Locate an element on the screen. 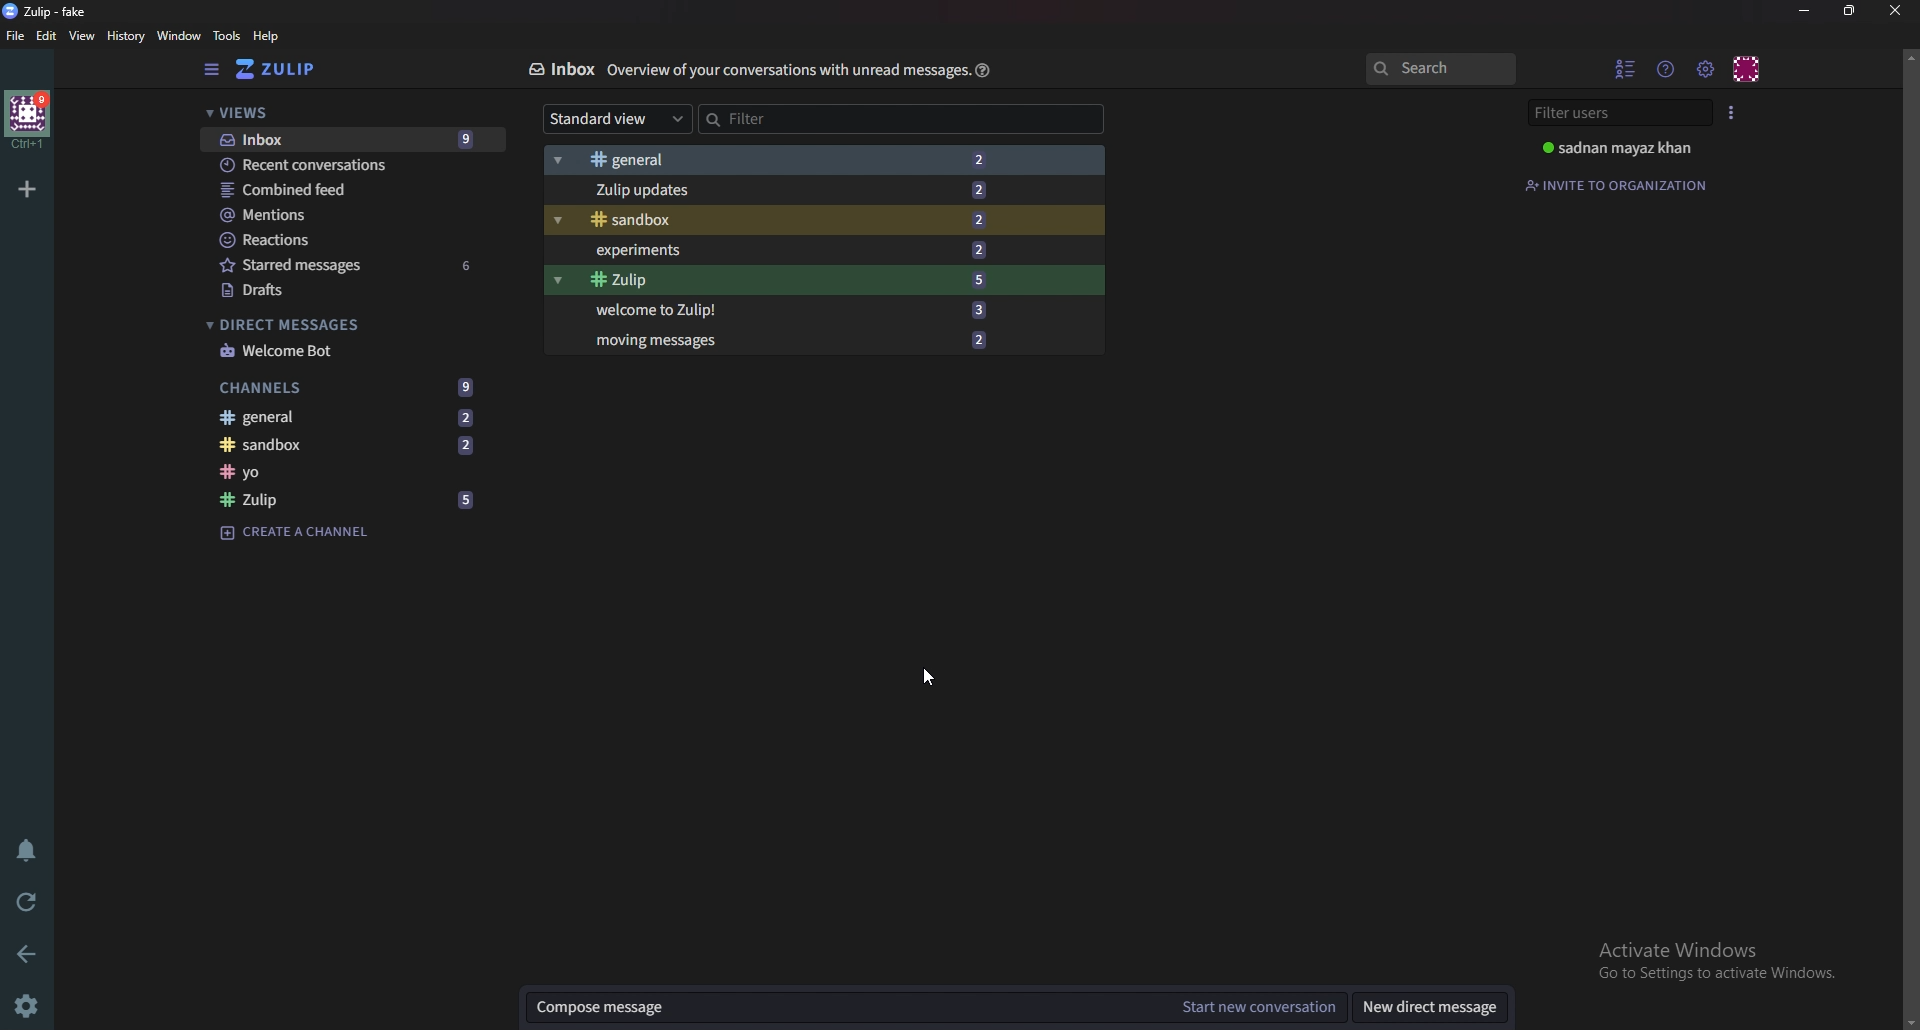 The width and height of the screenshot is (1920, 1030). Start a conversation is located at coordinates (1257, 1008).